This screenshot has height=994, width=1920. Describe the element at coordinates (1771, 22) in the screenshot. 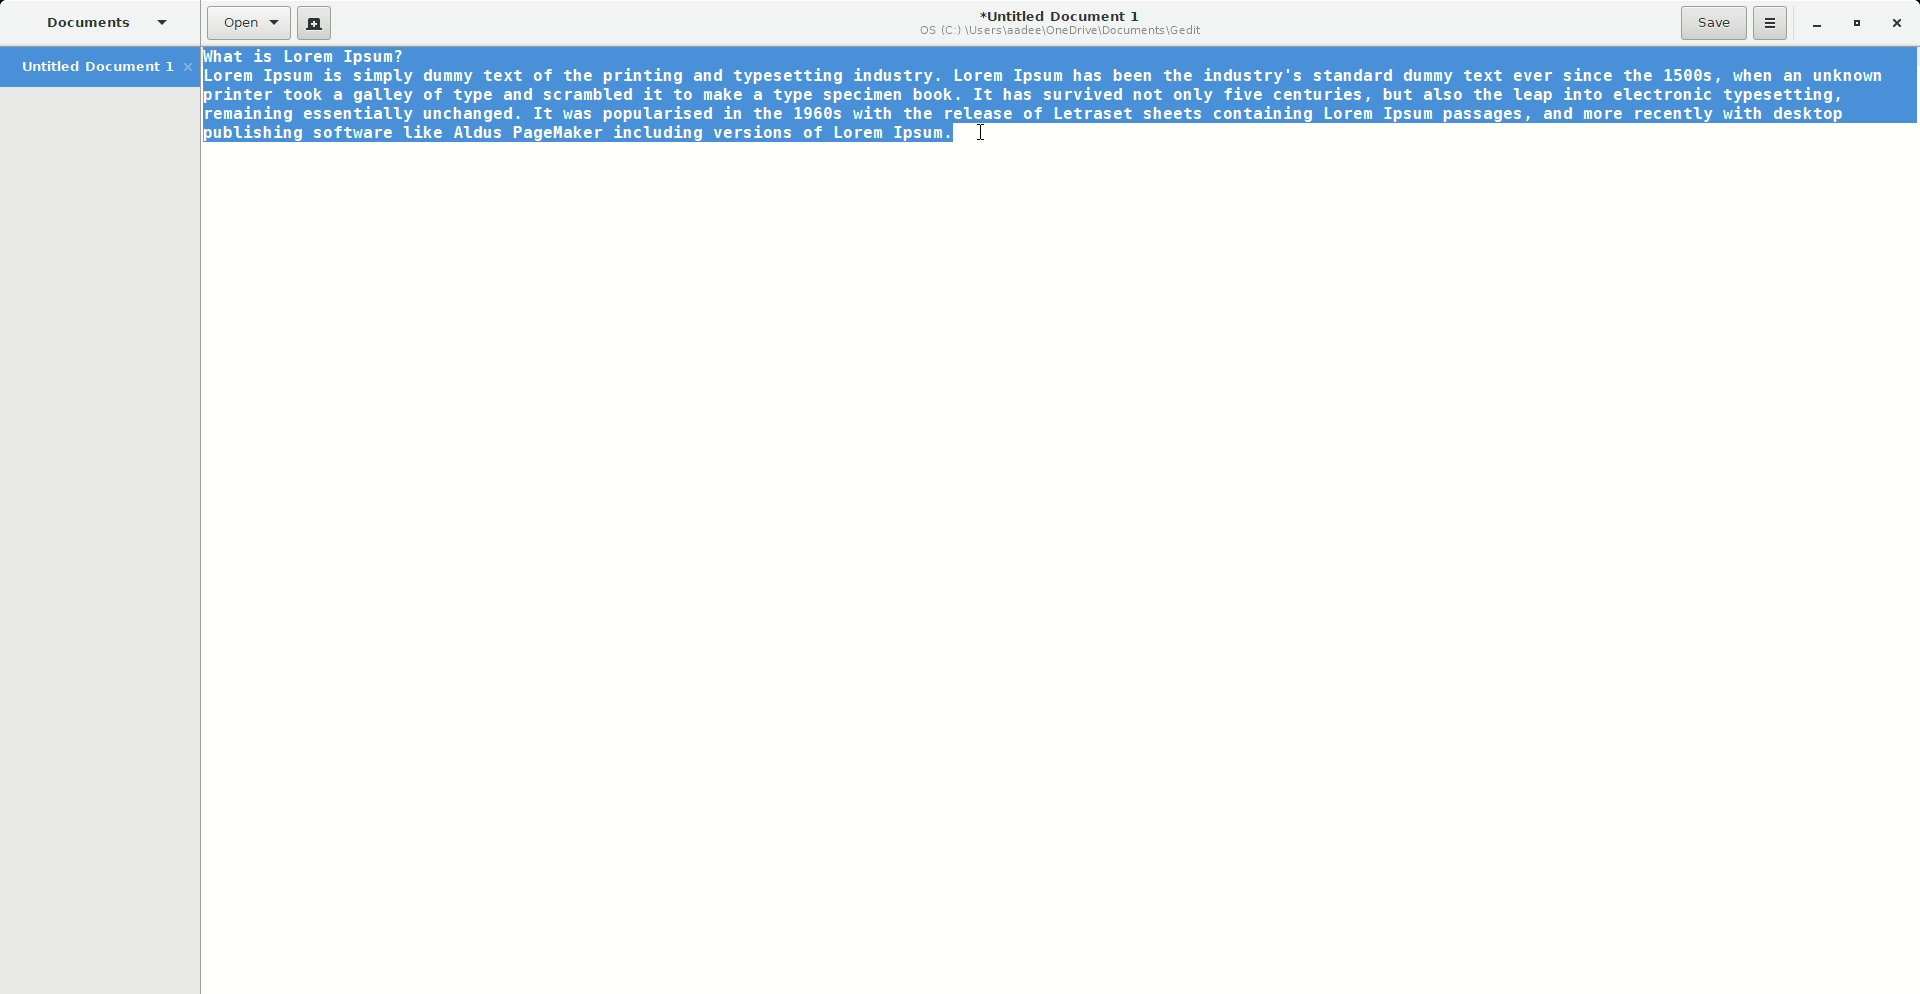

I see `Options` at that location.